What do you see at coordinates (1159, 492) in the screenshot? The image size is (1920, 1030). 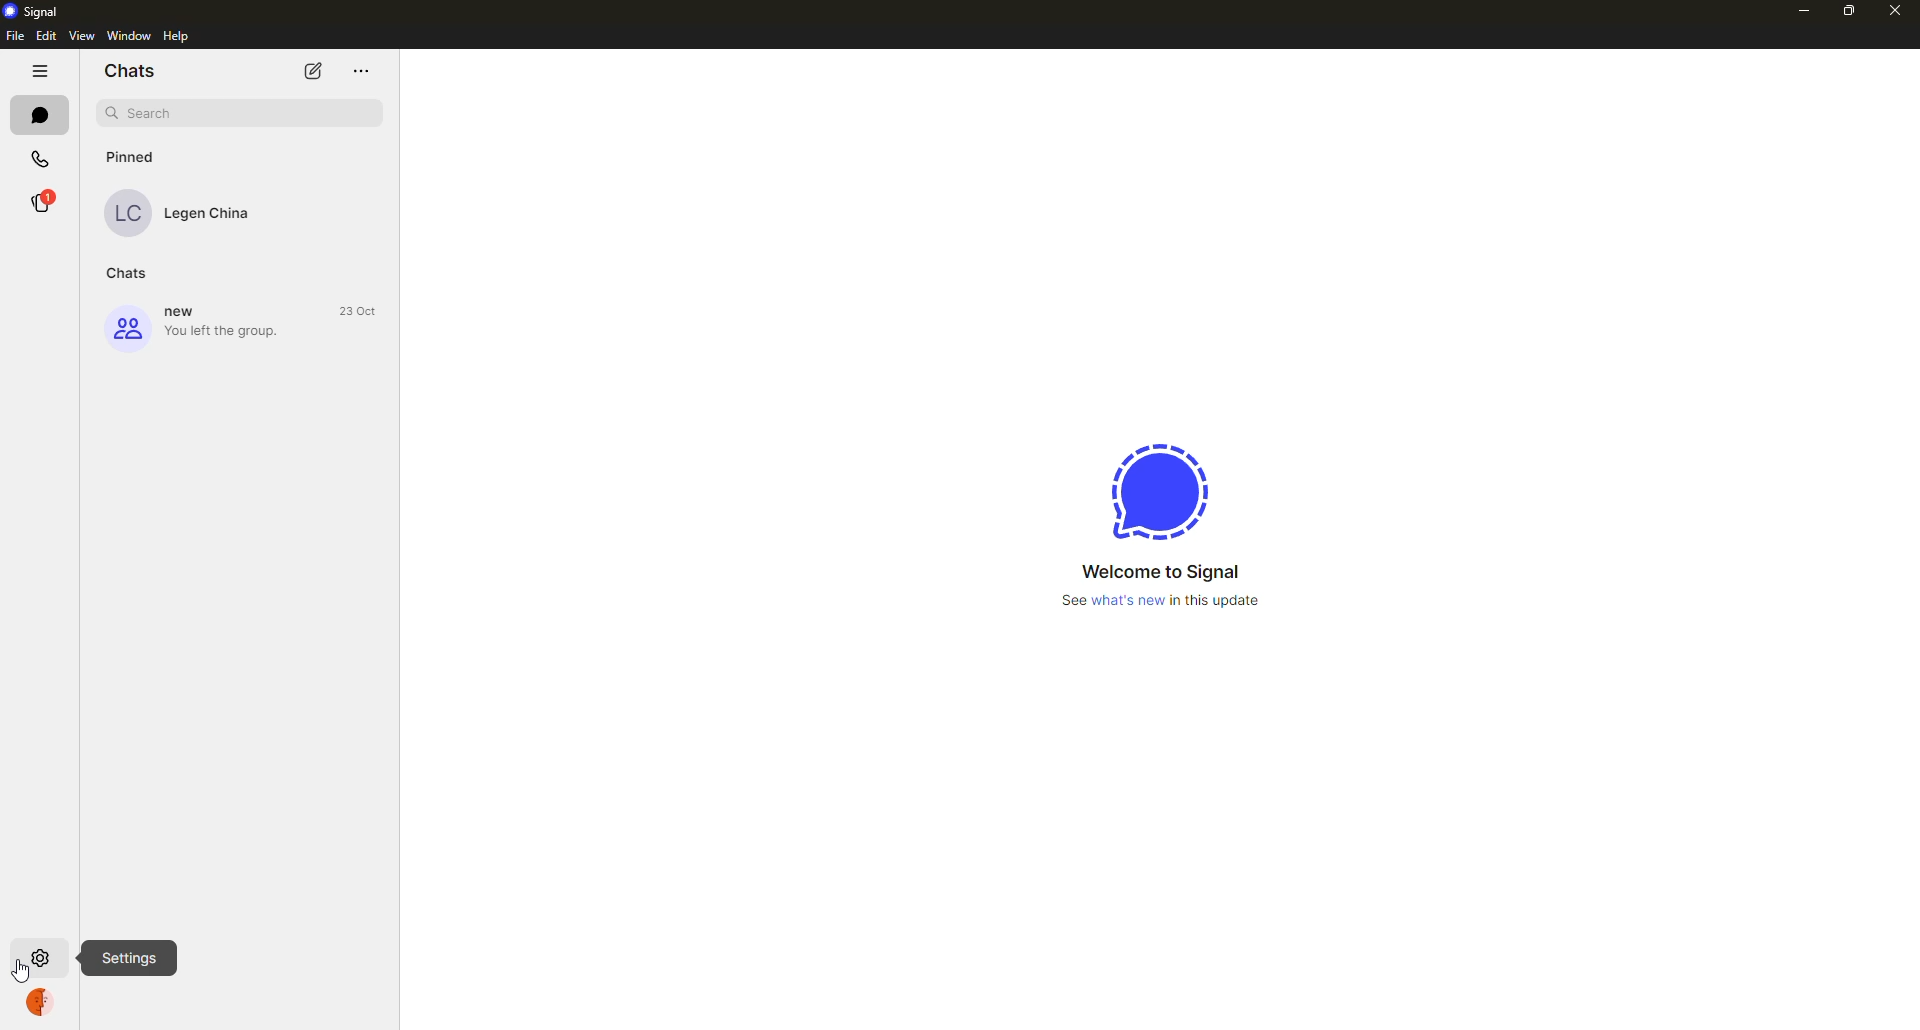 I see `logo` at bounding box center [1159, 492].